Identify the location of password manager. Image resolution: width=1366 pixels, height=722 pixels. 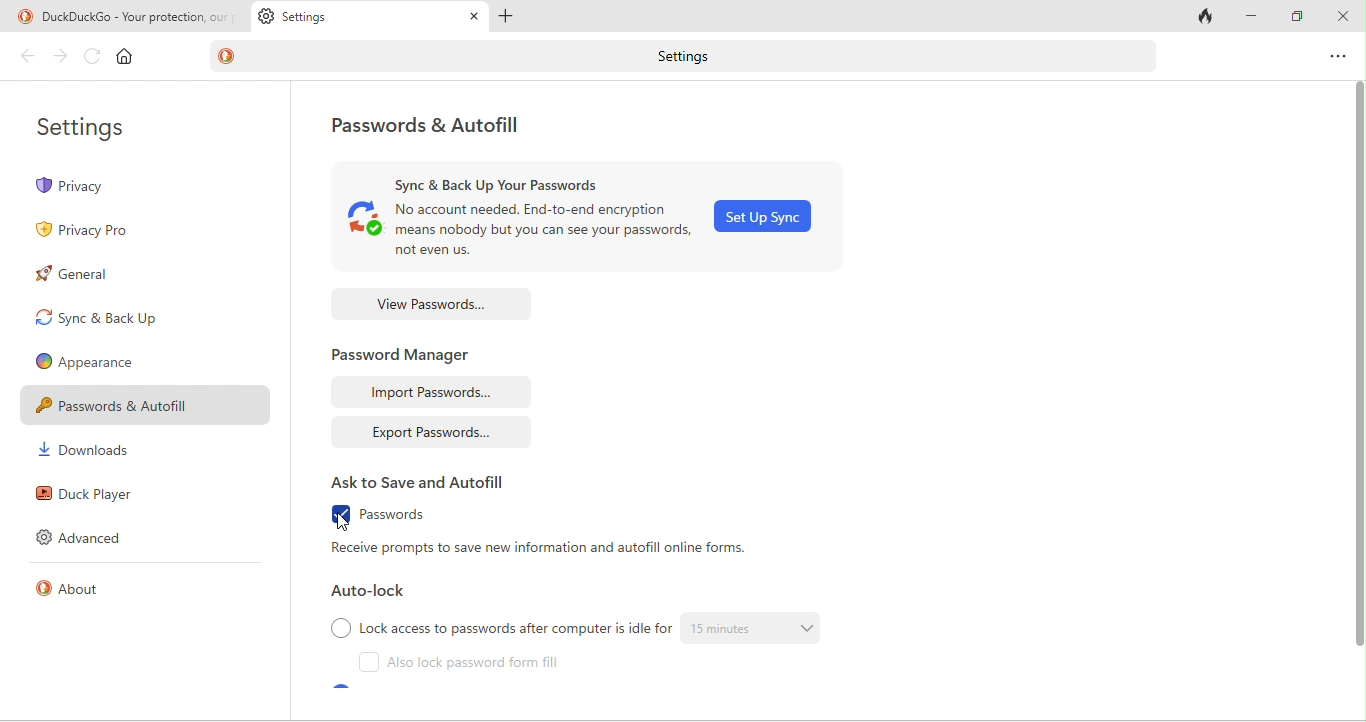
(410, 353).